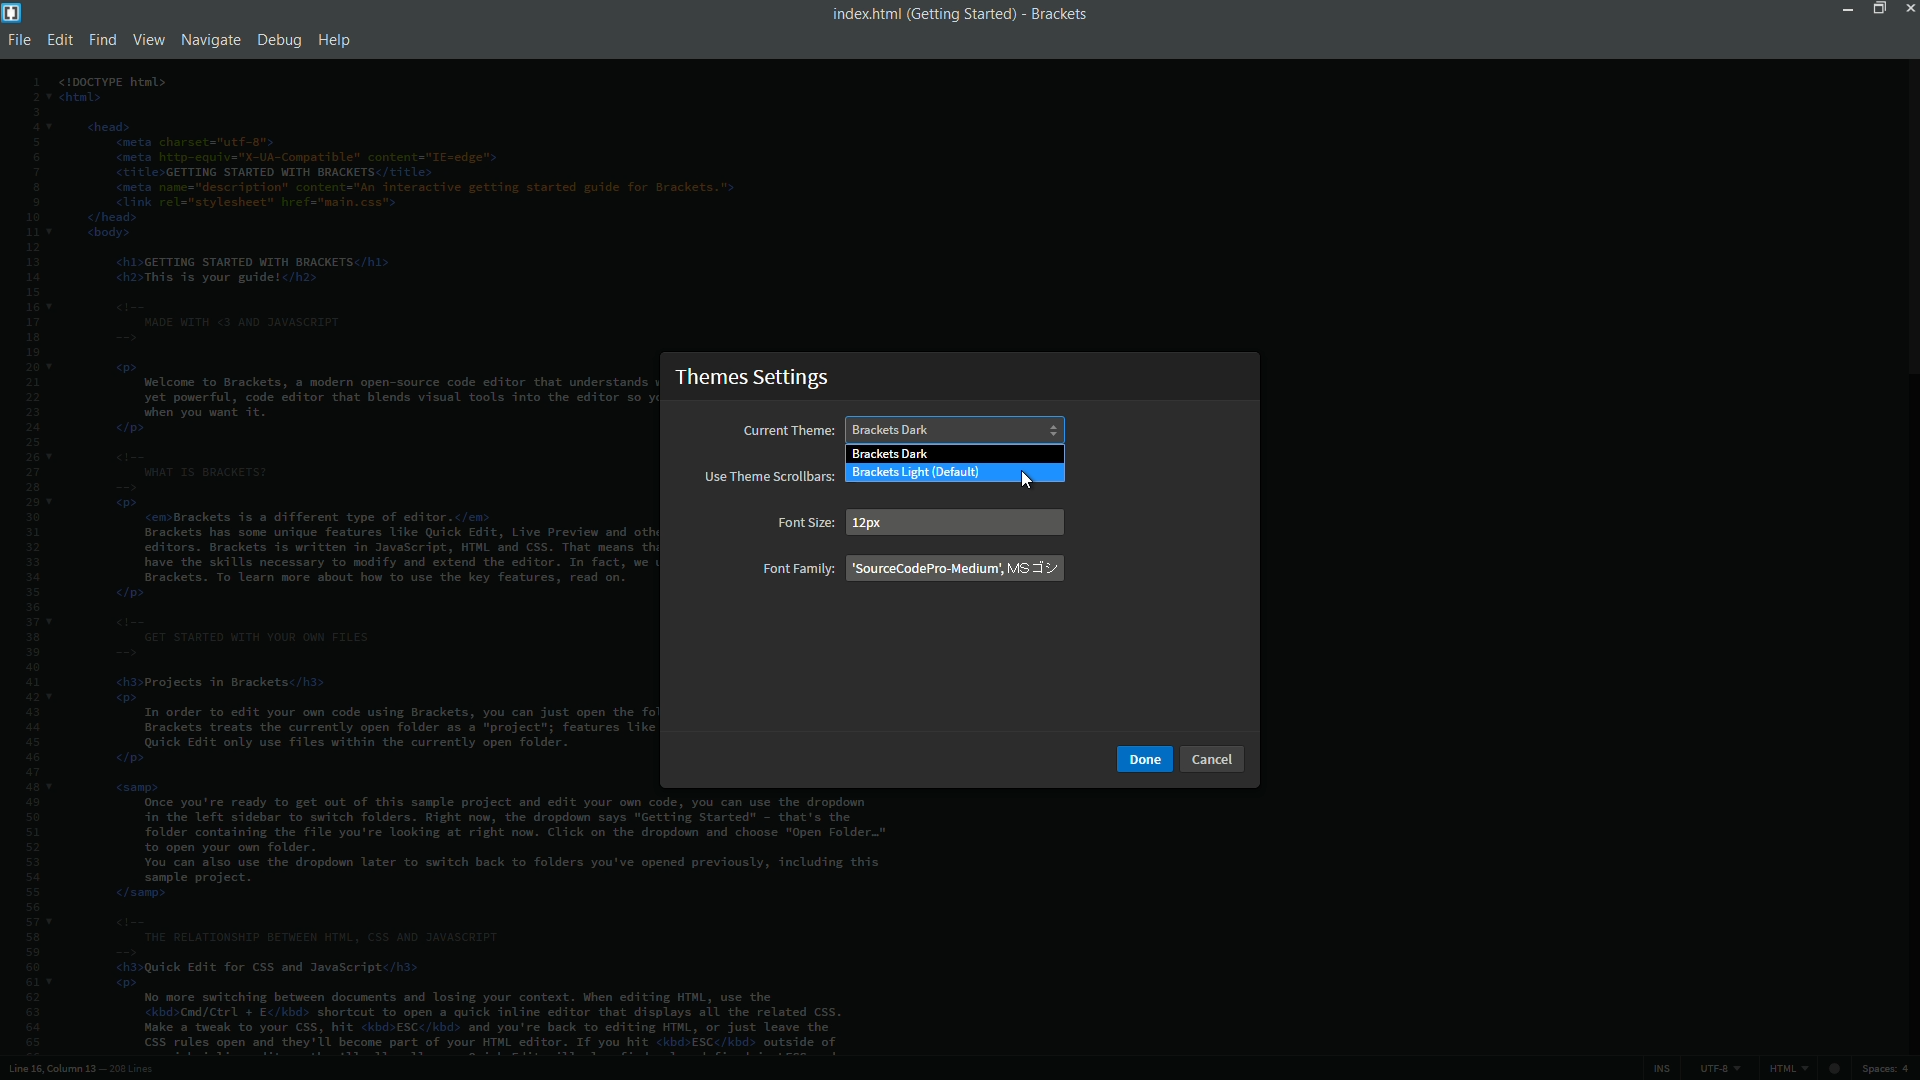  I want to click on find menu, so click(100, 41).